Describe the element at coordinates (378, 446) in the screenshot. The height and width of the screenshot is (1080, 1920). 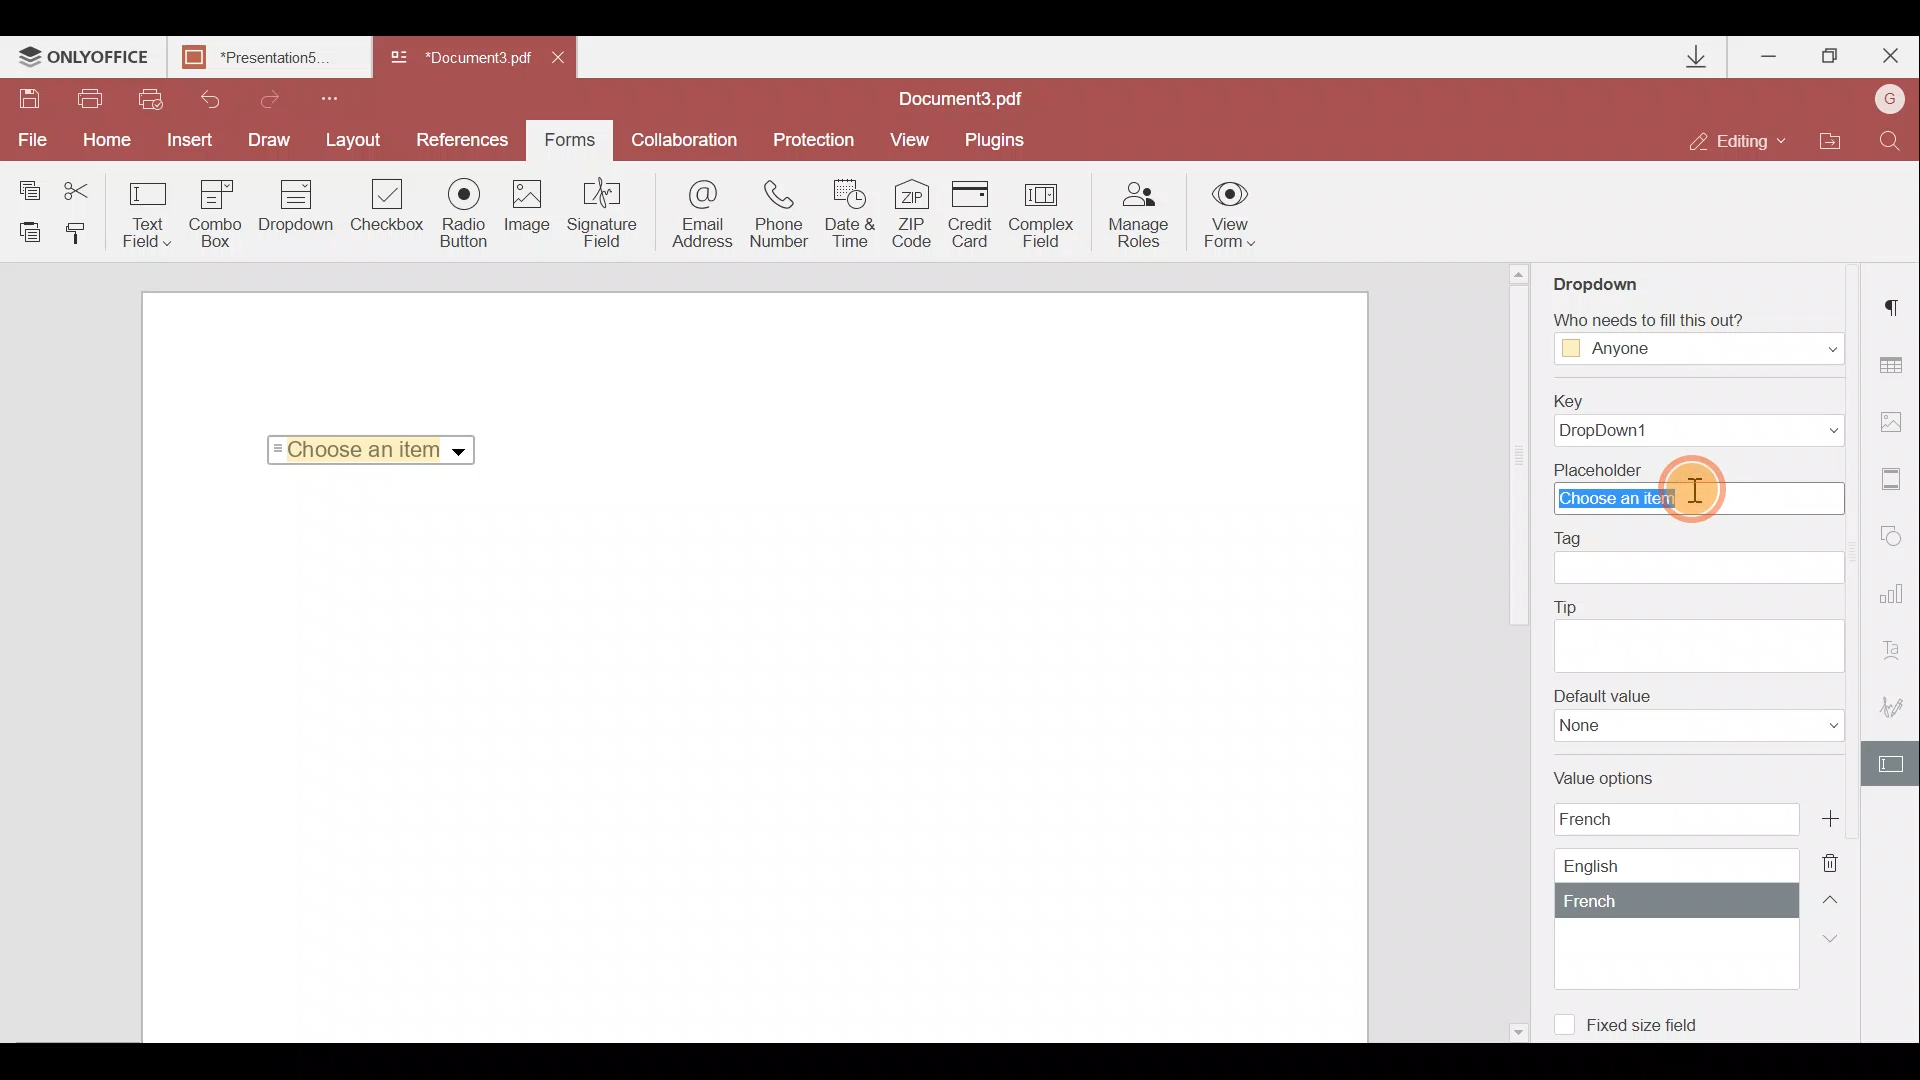
I see `Choose an item ` at that location.